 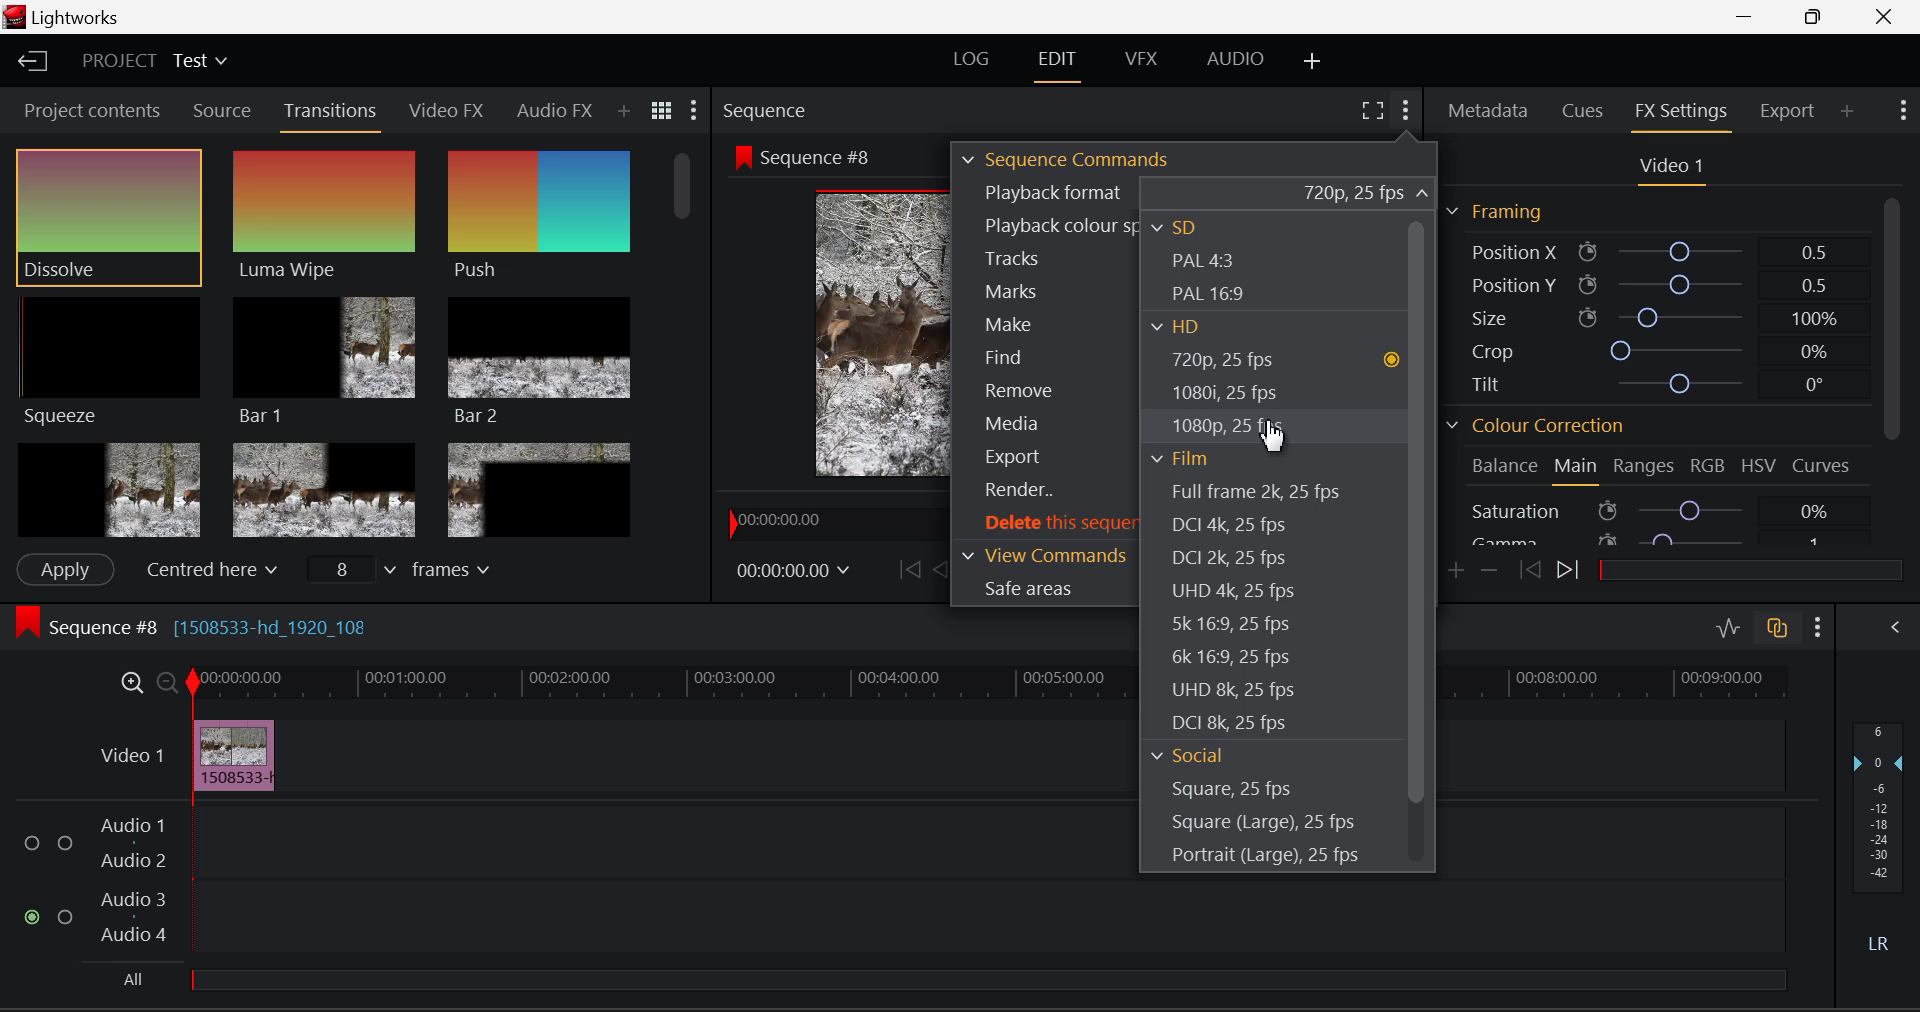 I want to click on View Commands, so click(x=1045, y=554).